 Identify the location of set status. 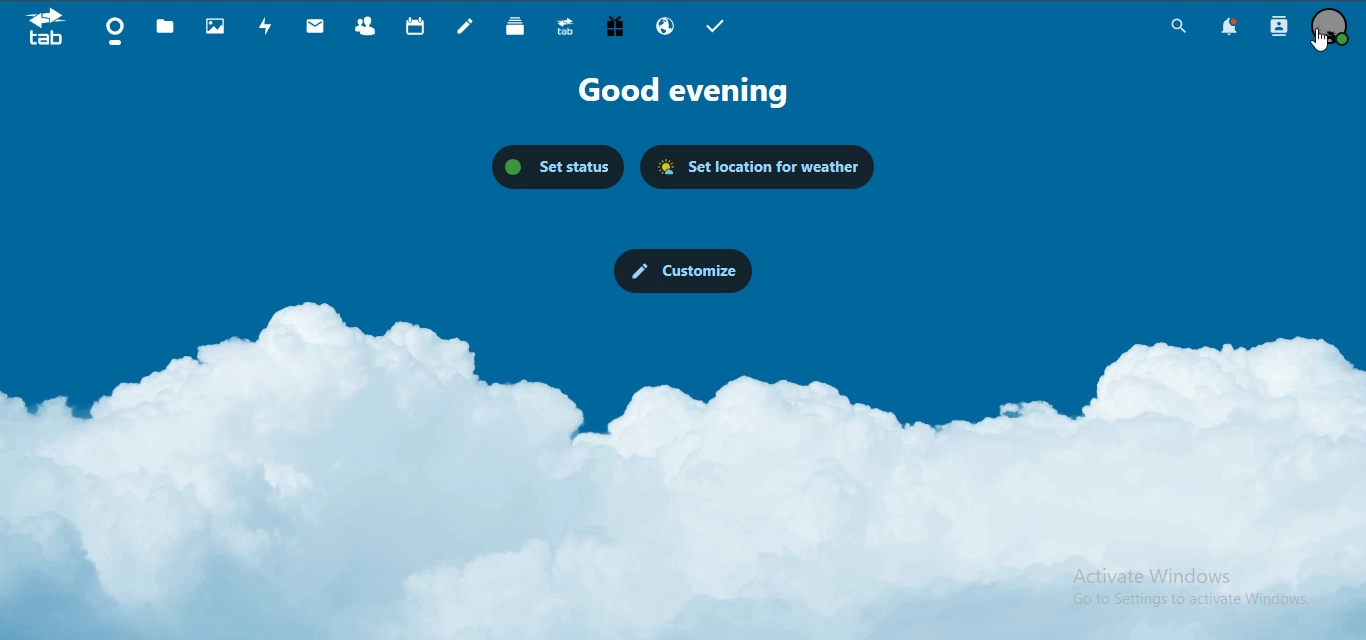
(555, 168).